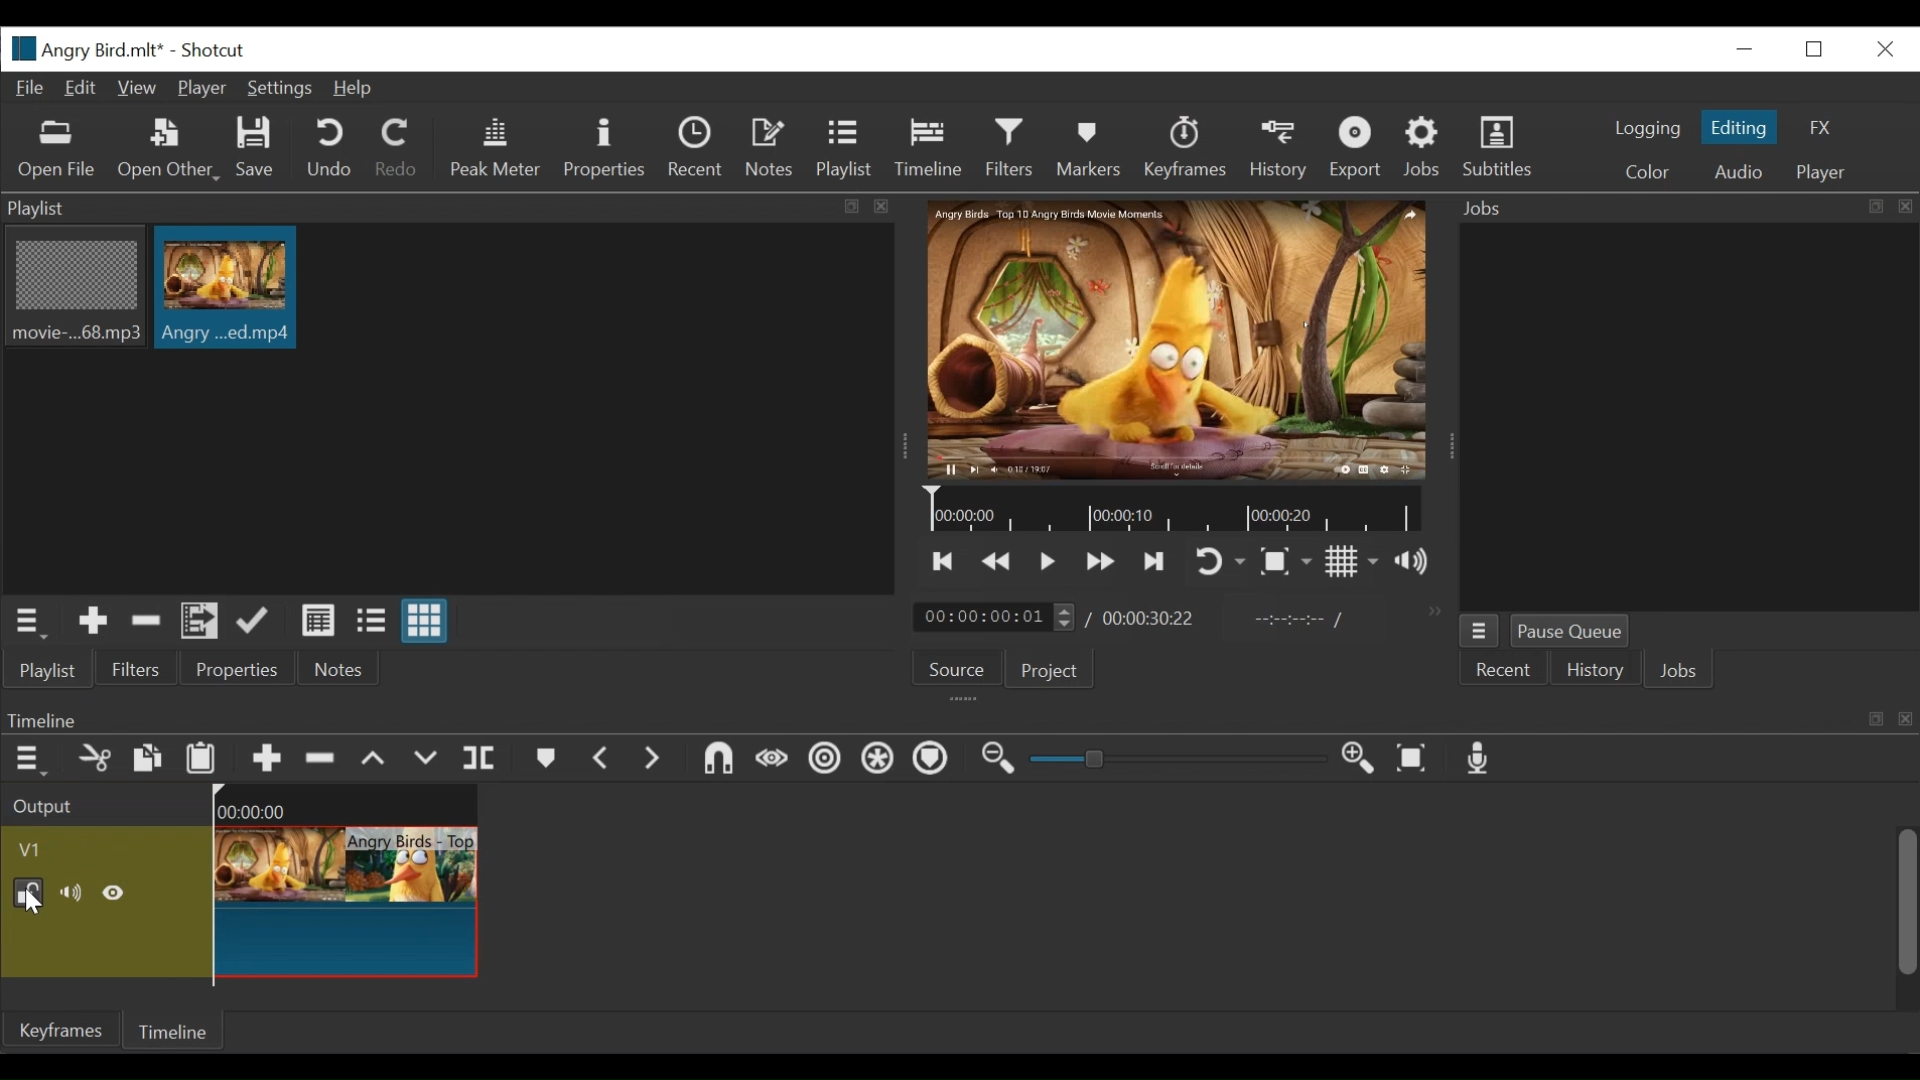  Describe the element at coordinates (139, 668) in the screenshot. I see `Filters` at that location.